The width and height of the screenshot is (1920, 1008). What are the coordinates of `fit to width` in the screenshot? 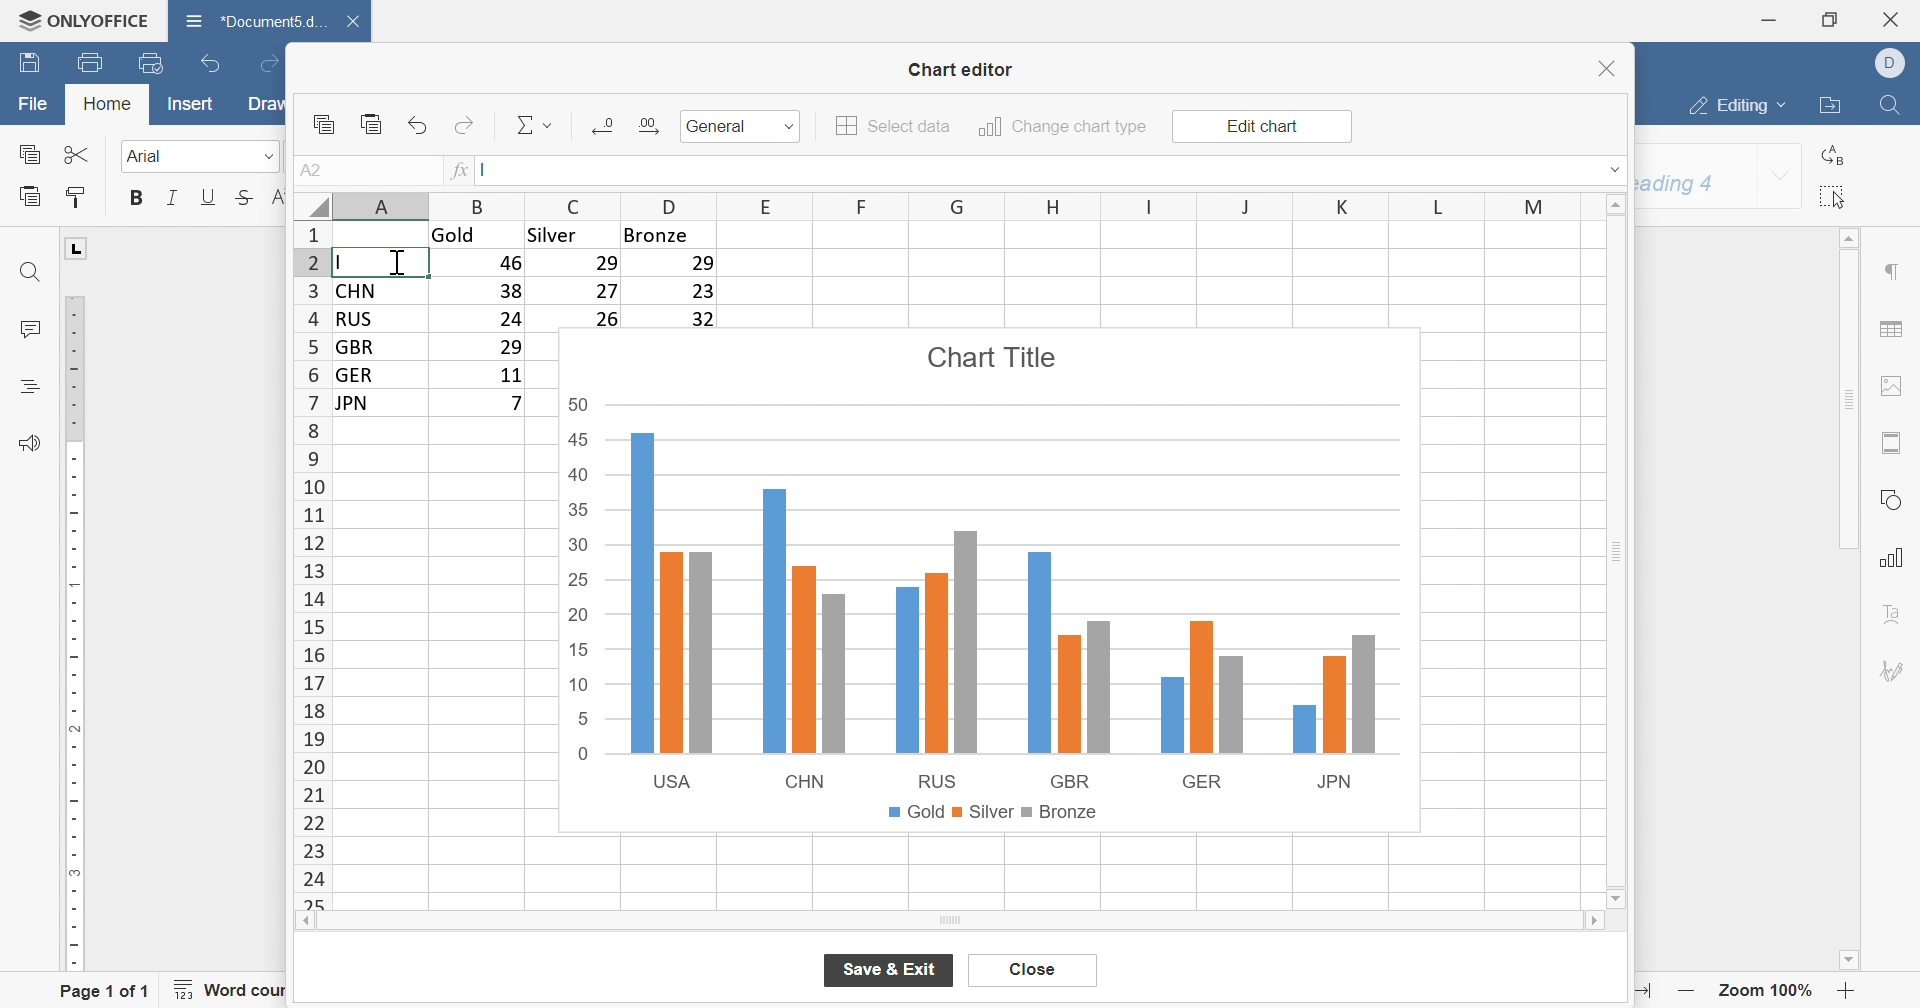 It's located at (1642, 992).